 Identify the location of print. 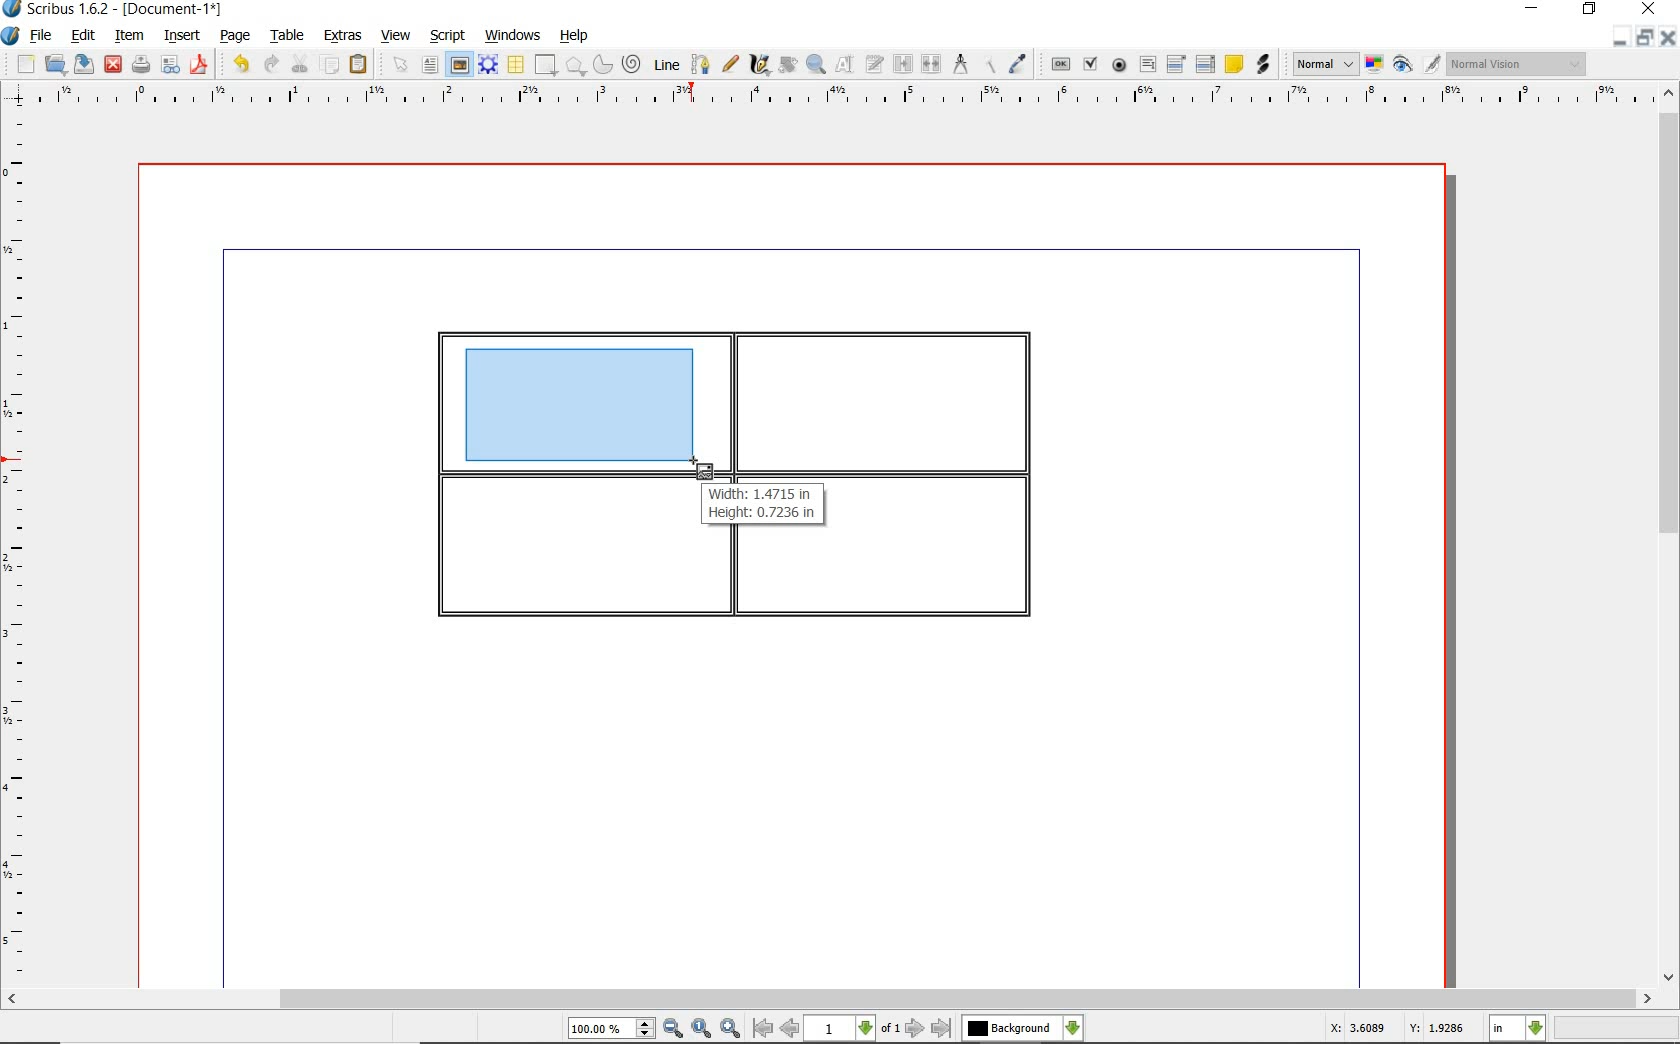
(139, 64).